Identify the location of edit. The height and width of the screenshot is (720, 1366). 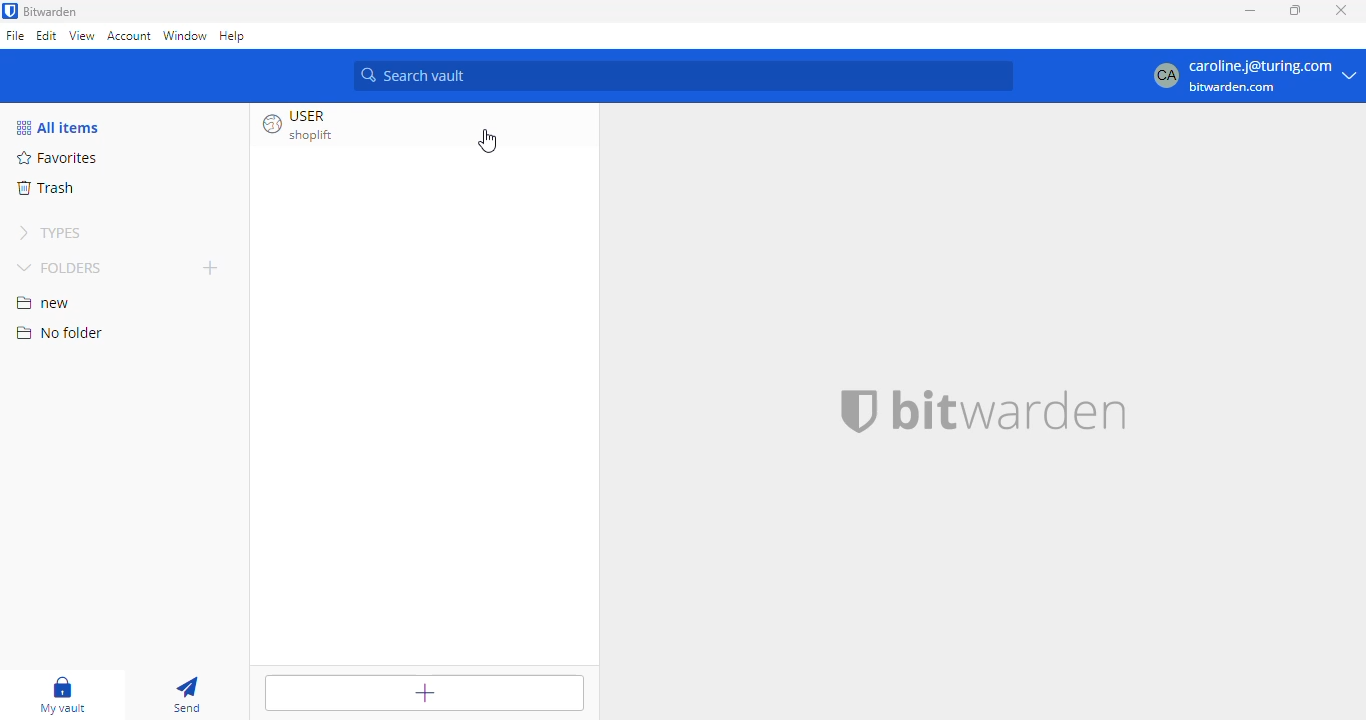
(48, 35).